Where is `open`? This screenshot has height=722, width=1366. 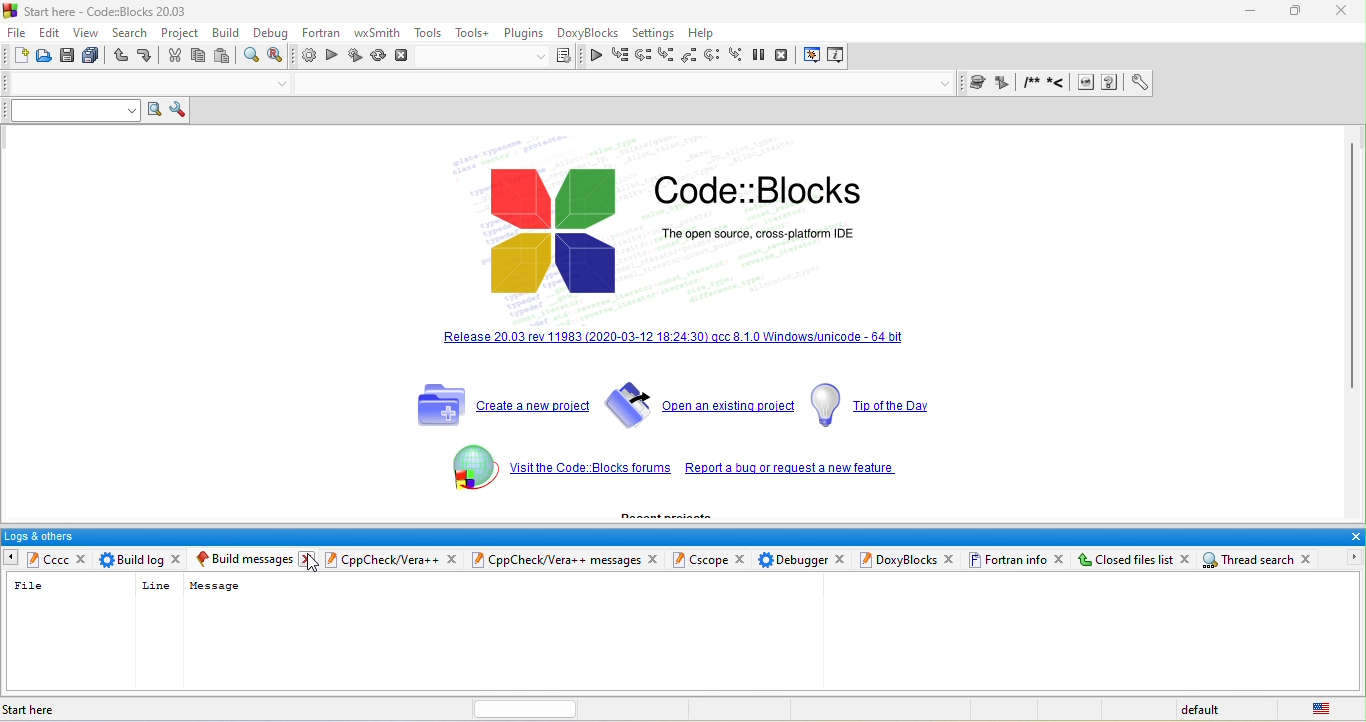
open is located at coordinates (44, 57).